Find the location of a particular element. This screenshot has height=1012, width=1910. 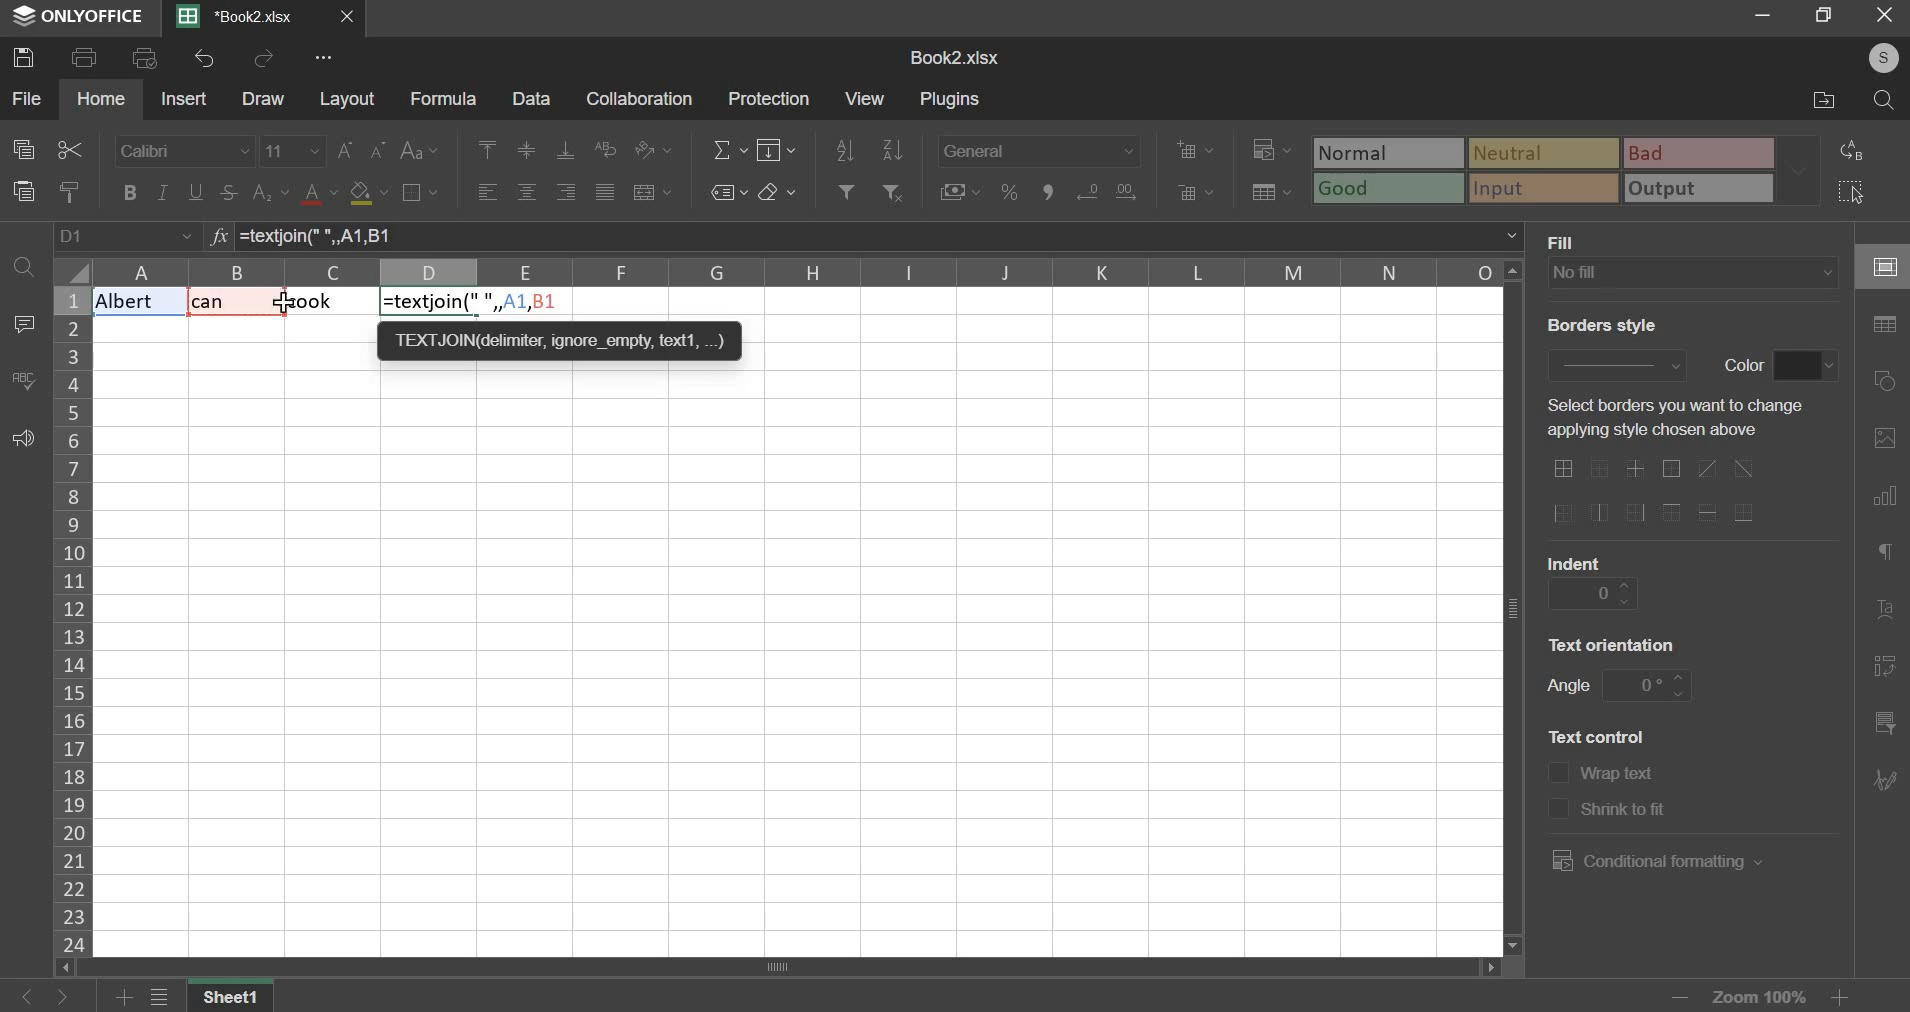

border color is located at coordinates (1806, 366).